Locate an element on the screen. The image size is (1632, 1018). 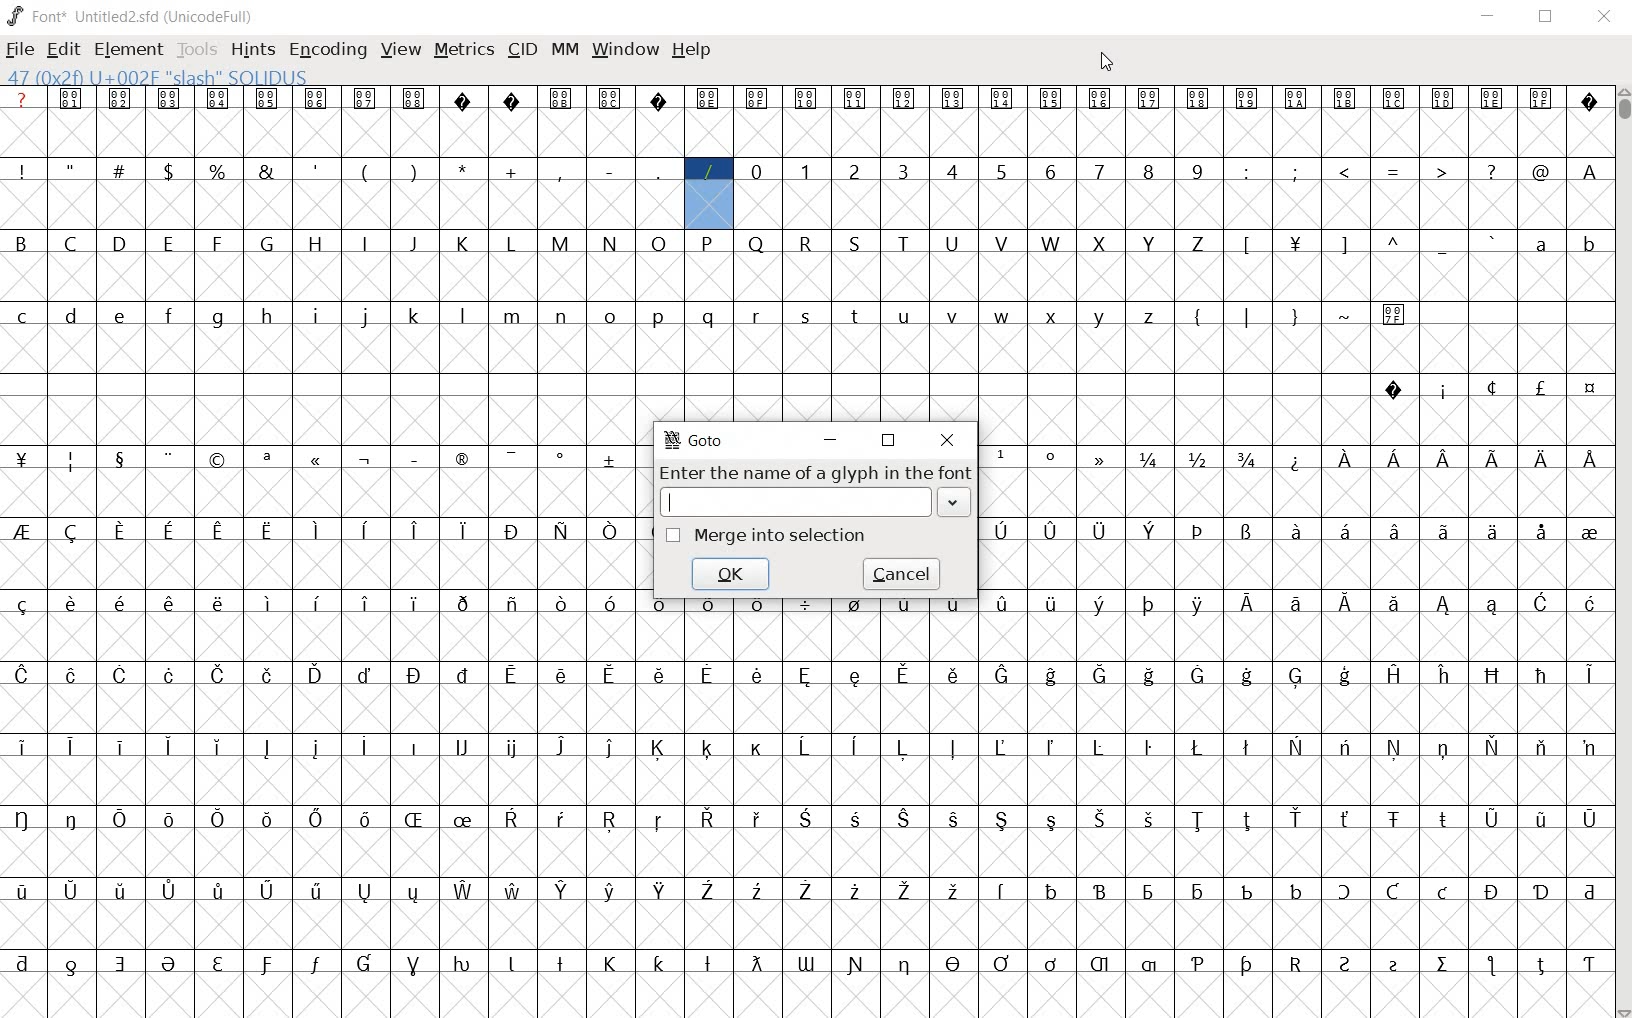
glyph is located at coordinates (1394, 98).